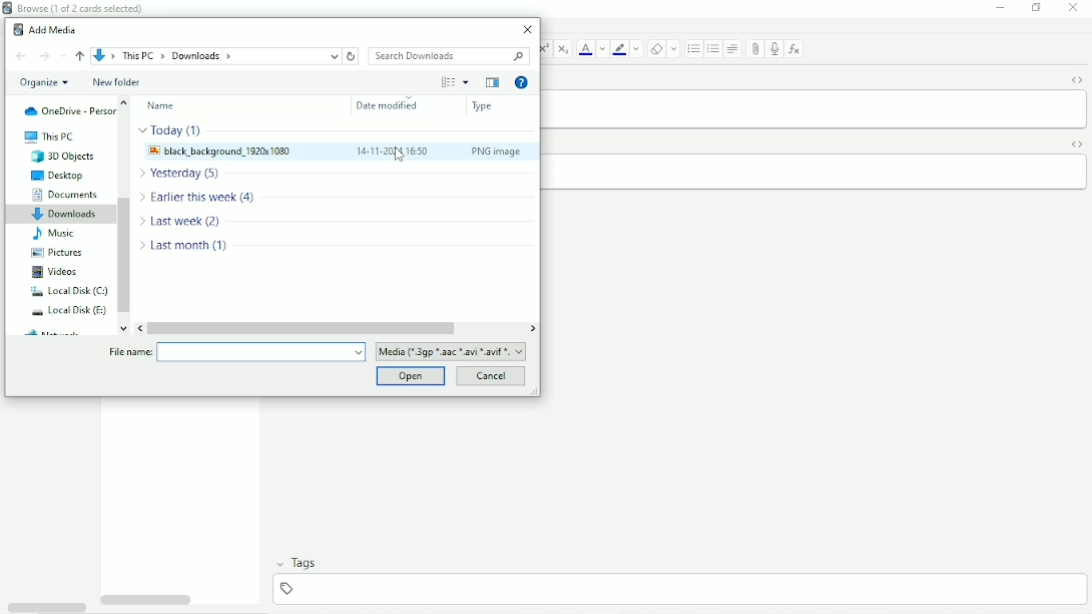 This screenshot has width=1092, height=614. What do you see at coordinates (775, 49) in the screenshot?
I see `Record audio` at bounding box center [775, 49].